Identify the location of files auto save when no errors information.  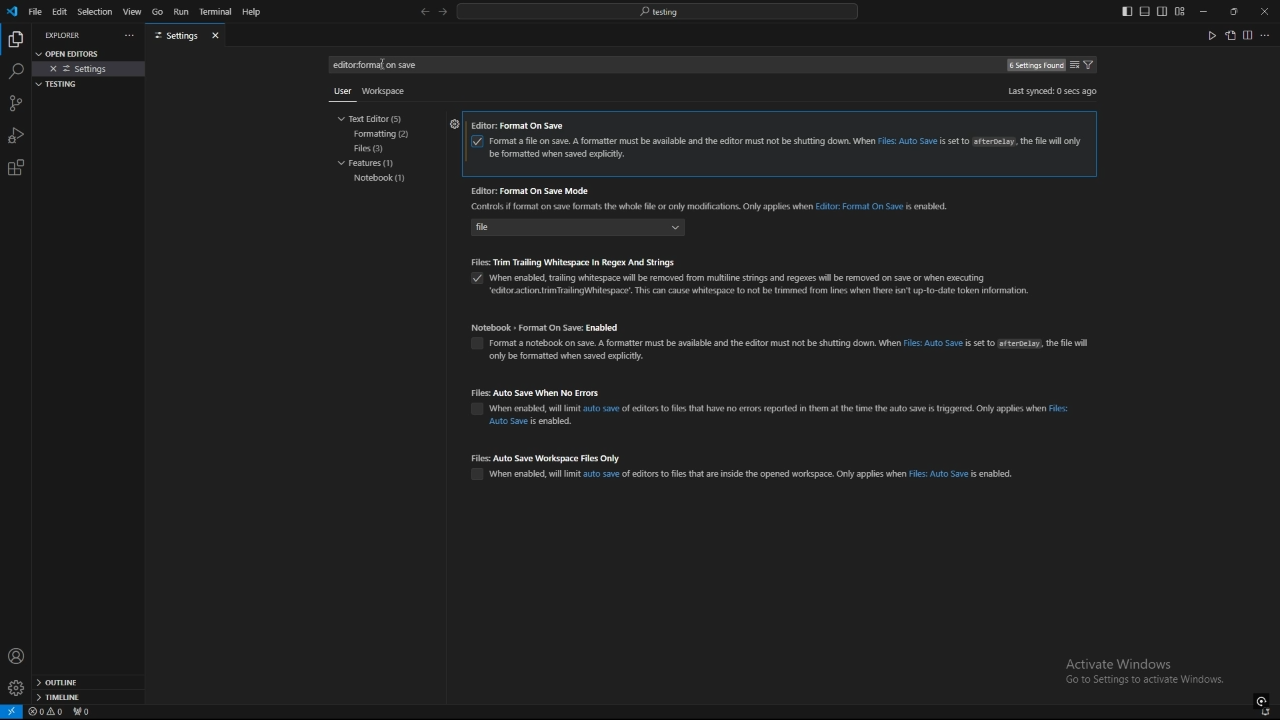
(788, 414).